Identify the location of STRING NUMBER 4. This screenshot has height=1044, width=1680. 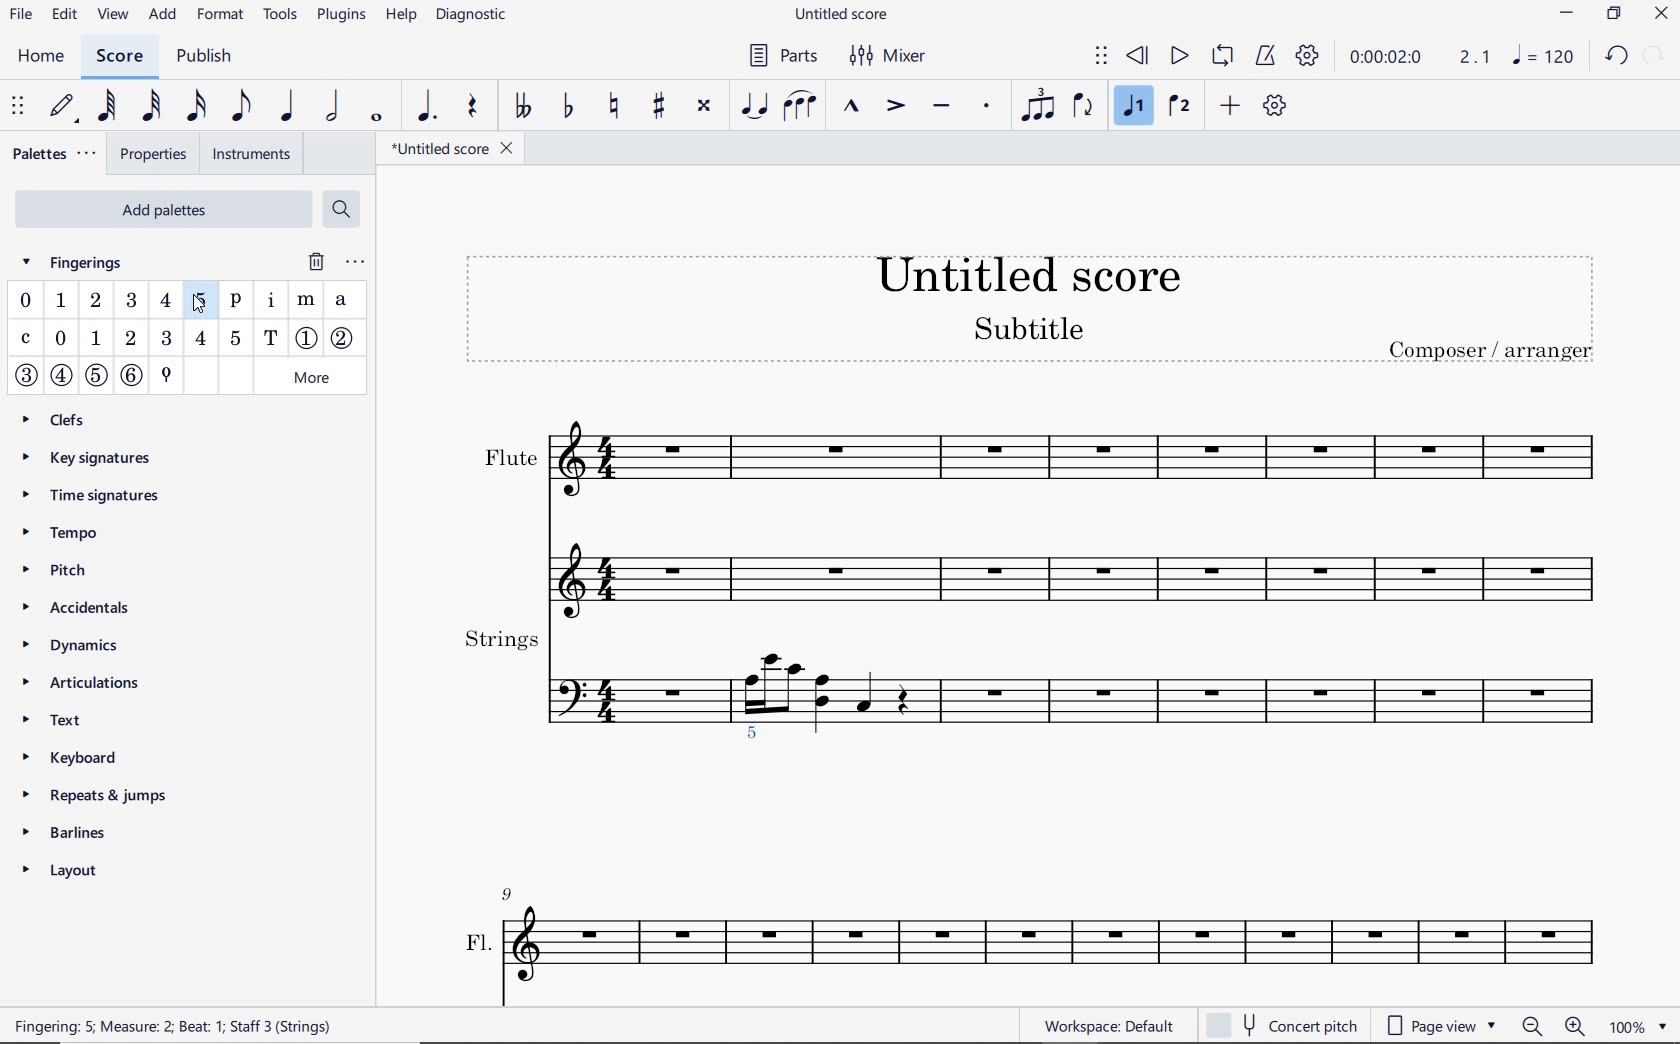
(61, 378).